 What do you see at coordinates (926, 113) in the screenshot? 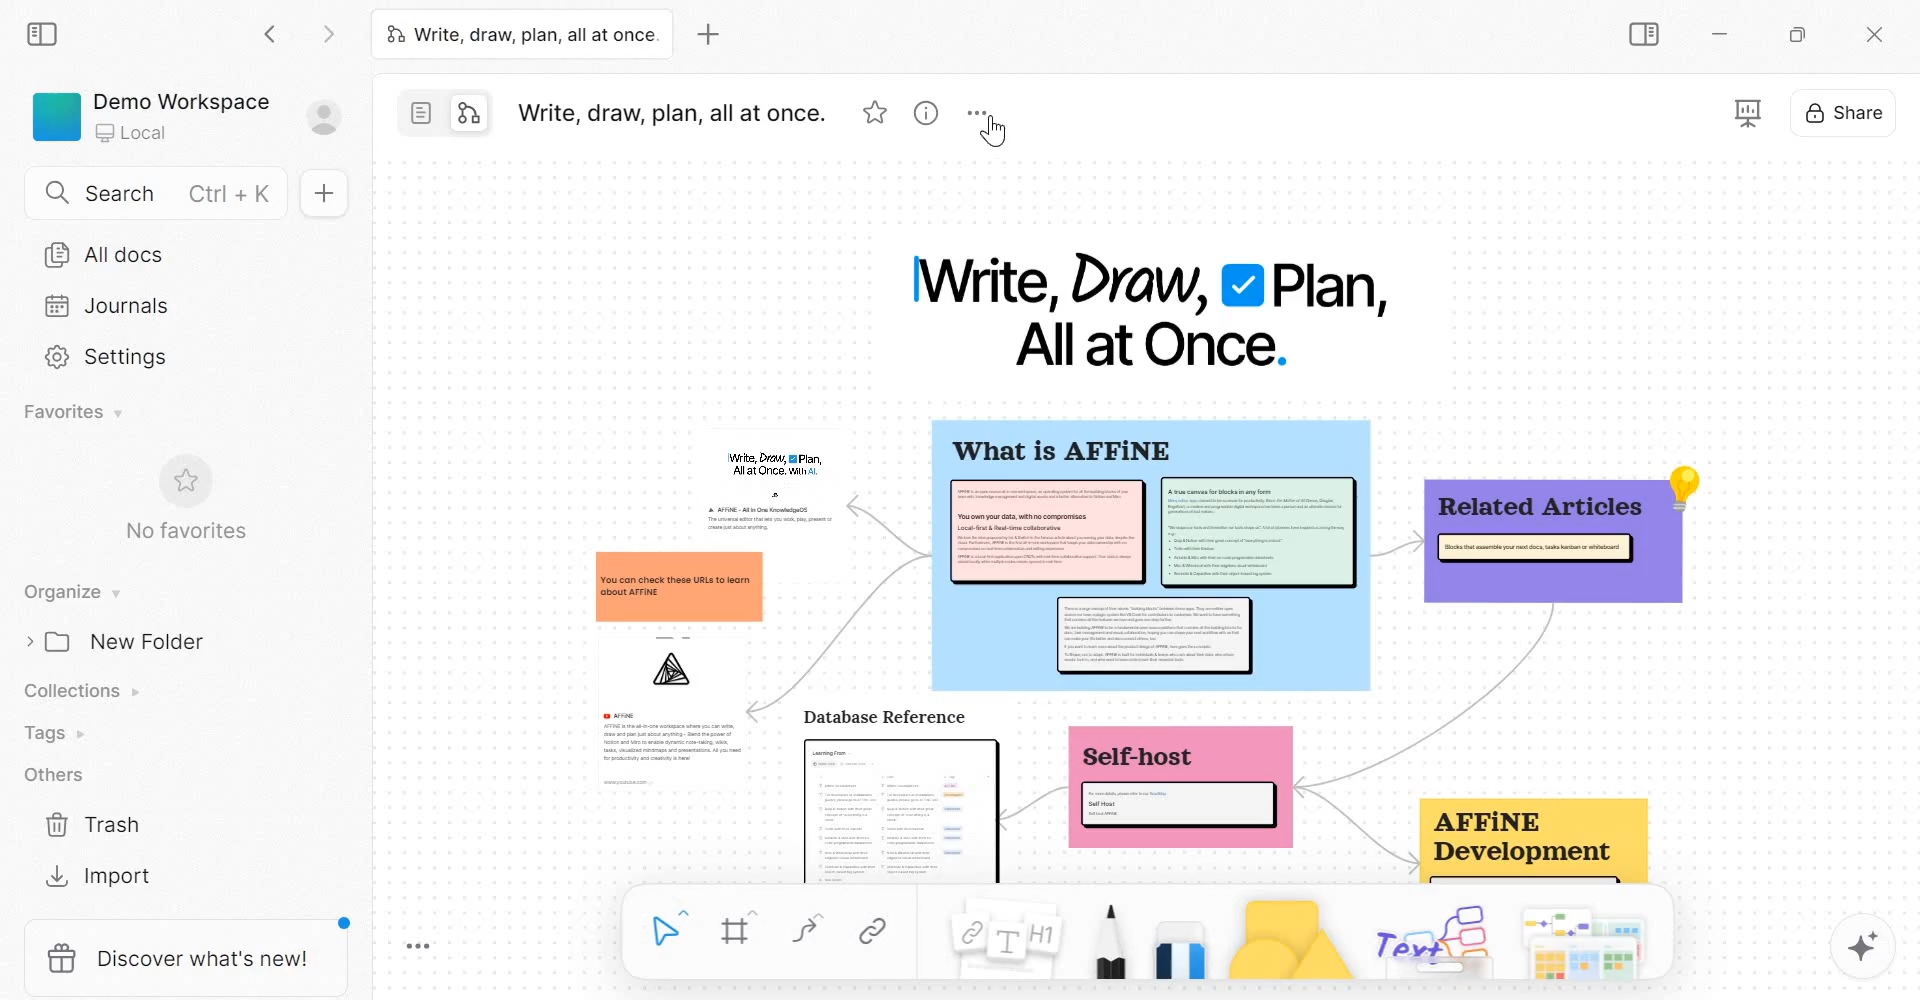
I see `view infor` at bounding box center [926, 113].